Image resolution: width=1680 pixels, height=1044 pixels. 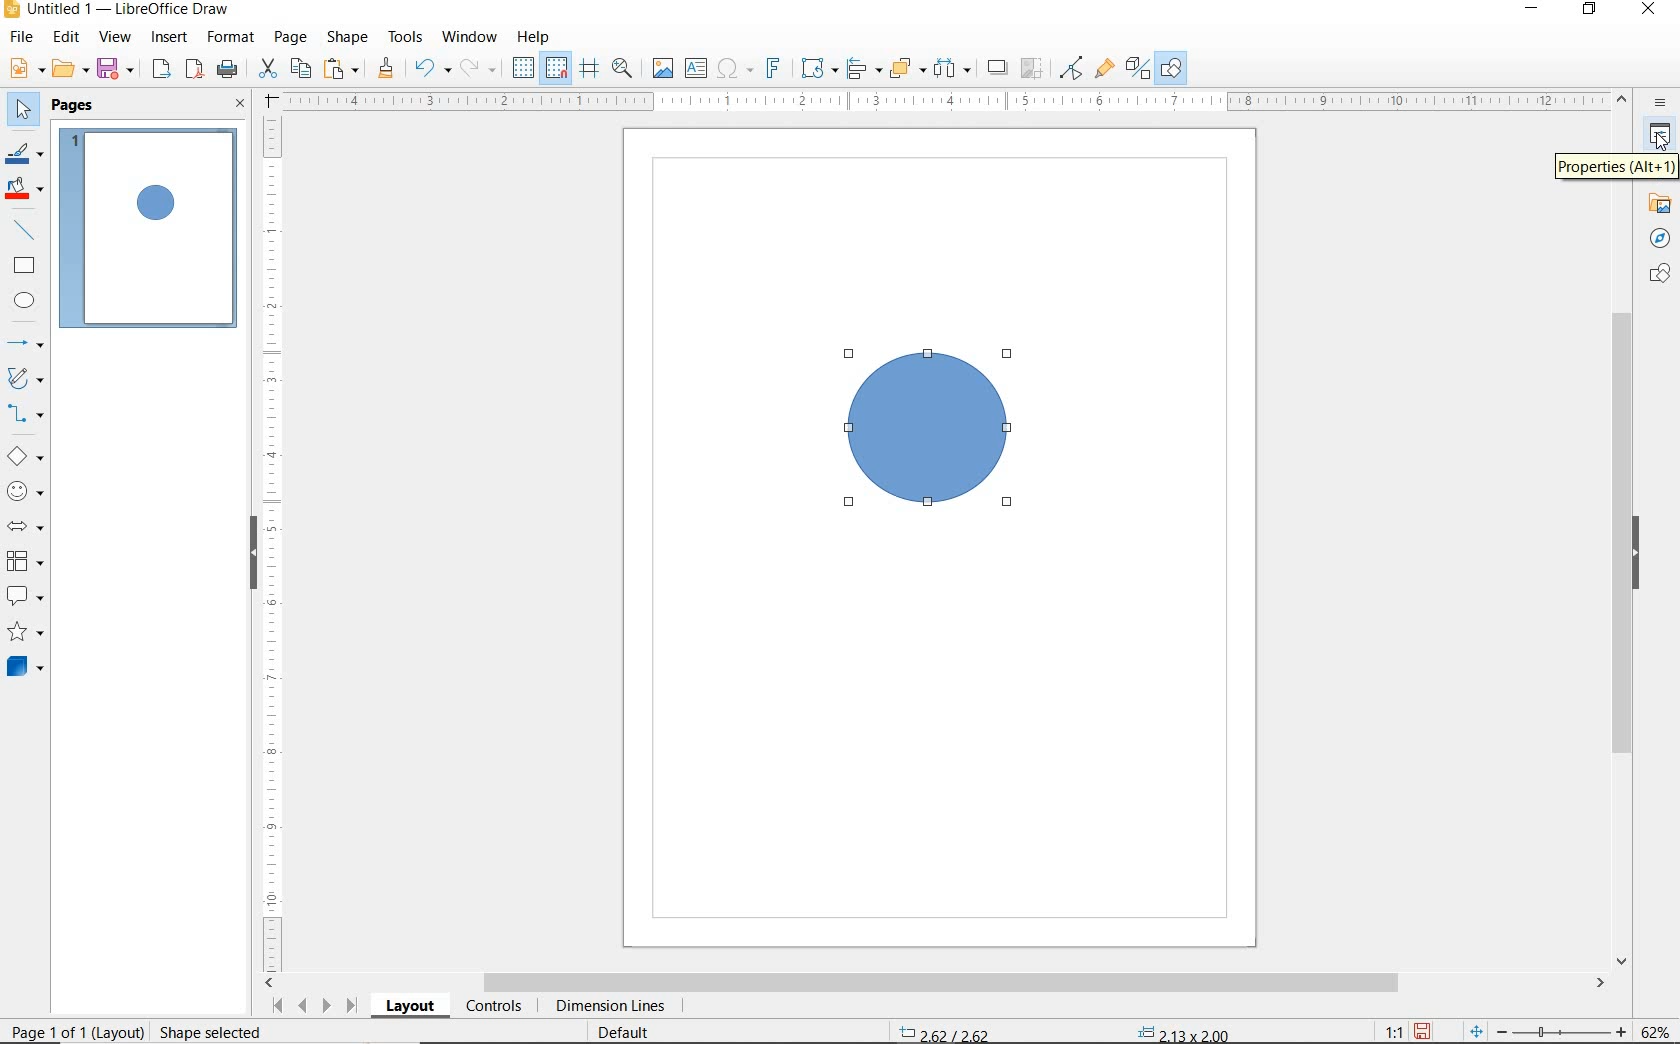 I want to click on INSERT LINE, so click(x=29, y=229).